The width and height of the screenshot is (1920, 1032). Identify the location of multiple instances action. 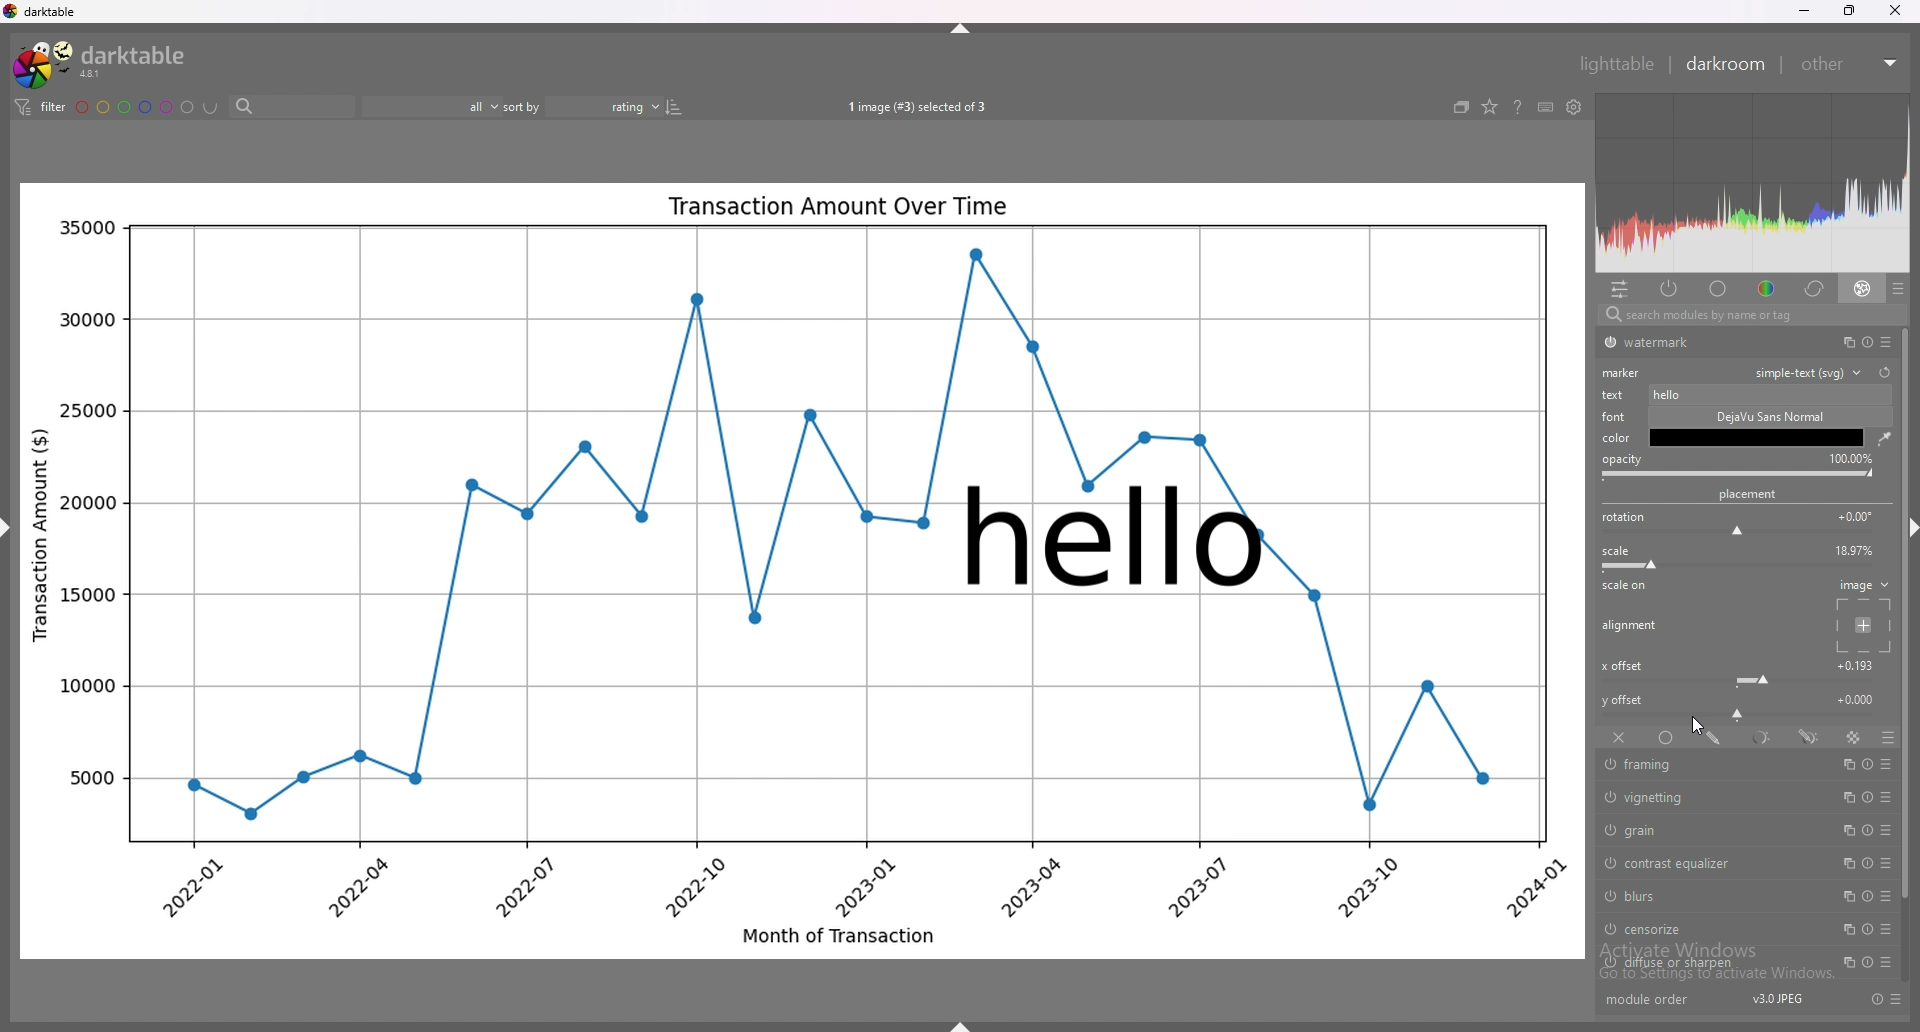
(1848, 763).